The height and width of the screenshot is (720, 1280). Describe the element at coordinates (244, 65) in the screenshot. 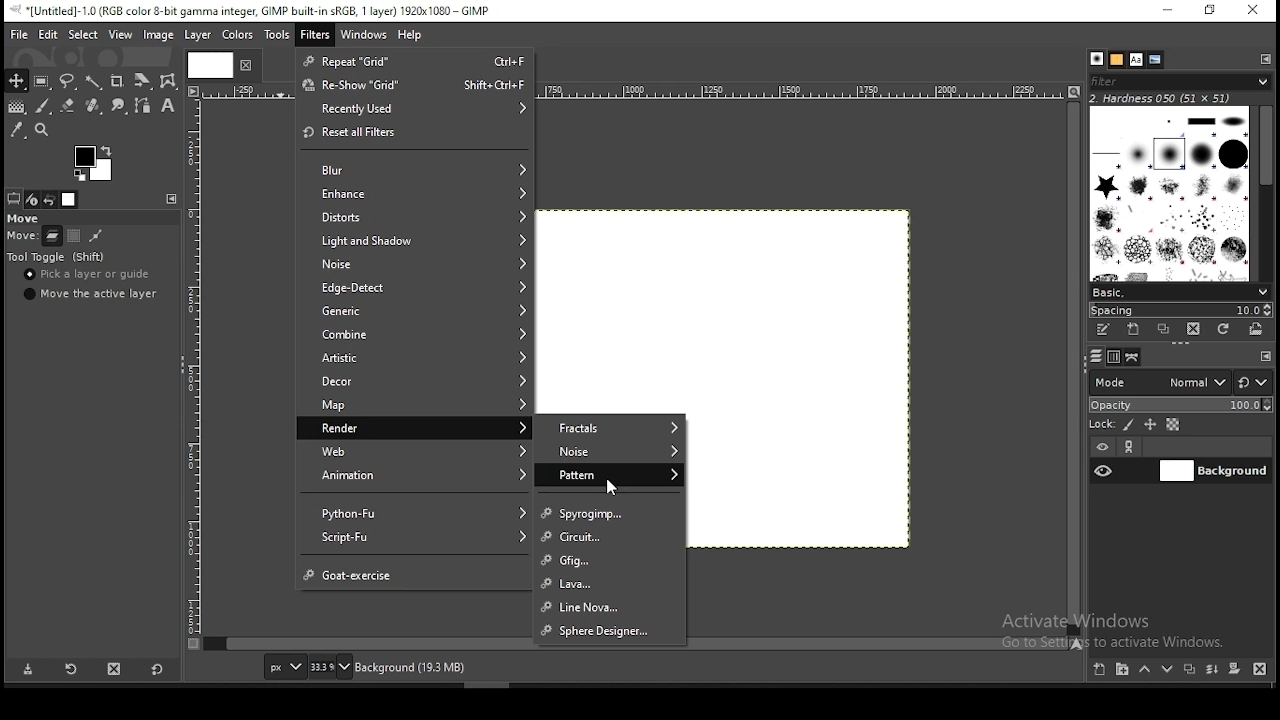

I see `close` at that location.